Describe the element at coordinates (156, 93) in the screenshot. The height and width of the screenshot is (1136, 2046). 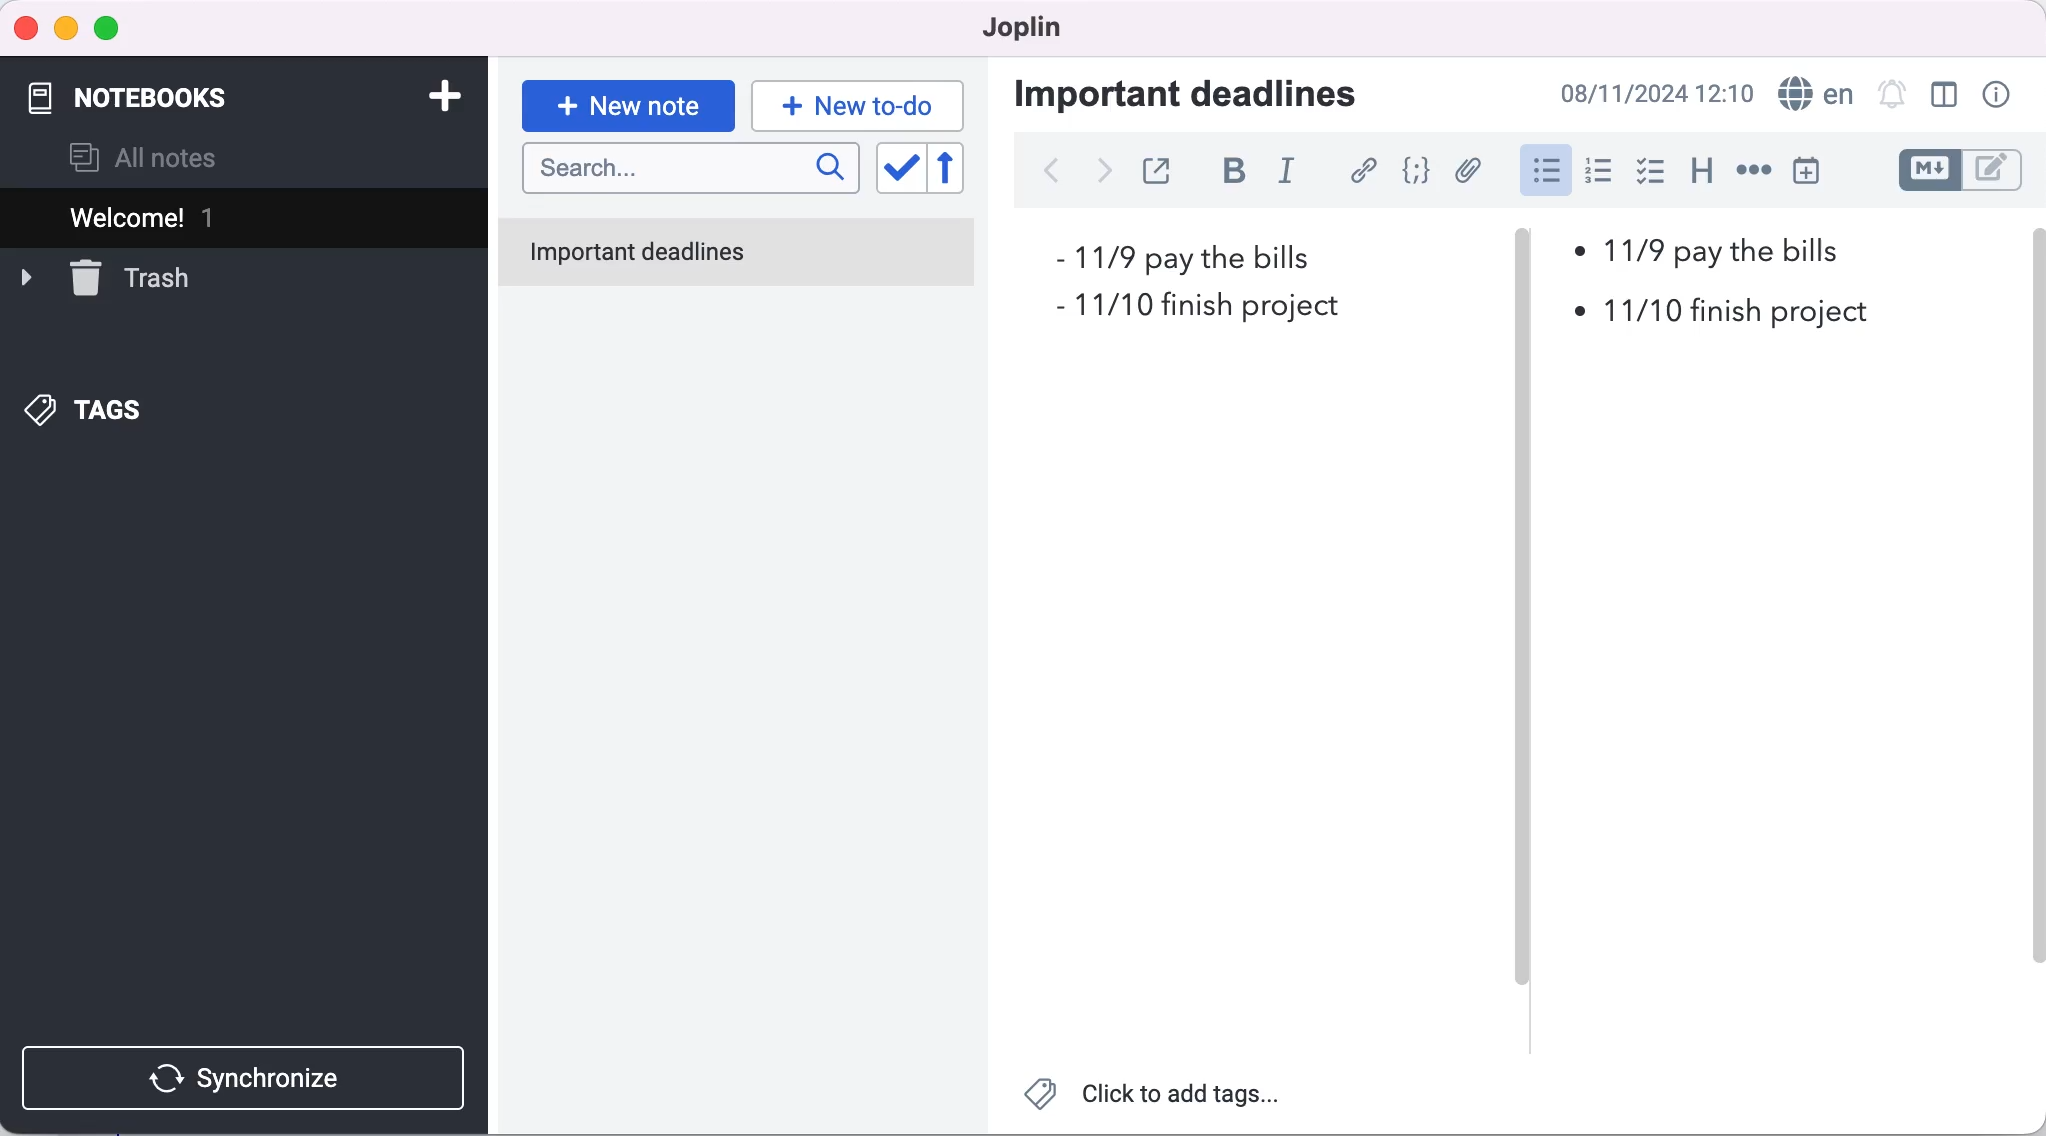
I see `notebooks` at that location.